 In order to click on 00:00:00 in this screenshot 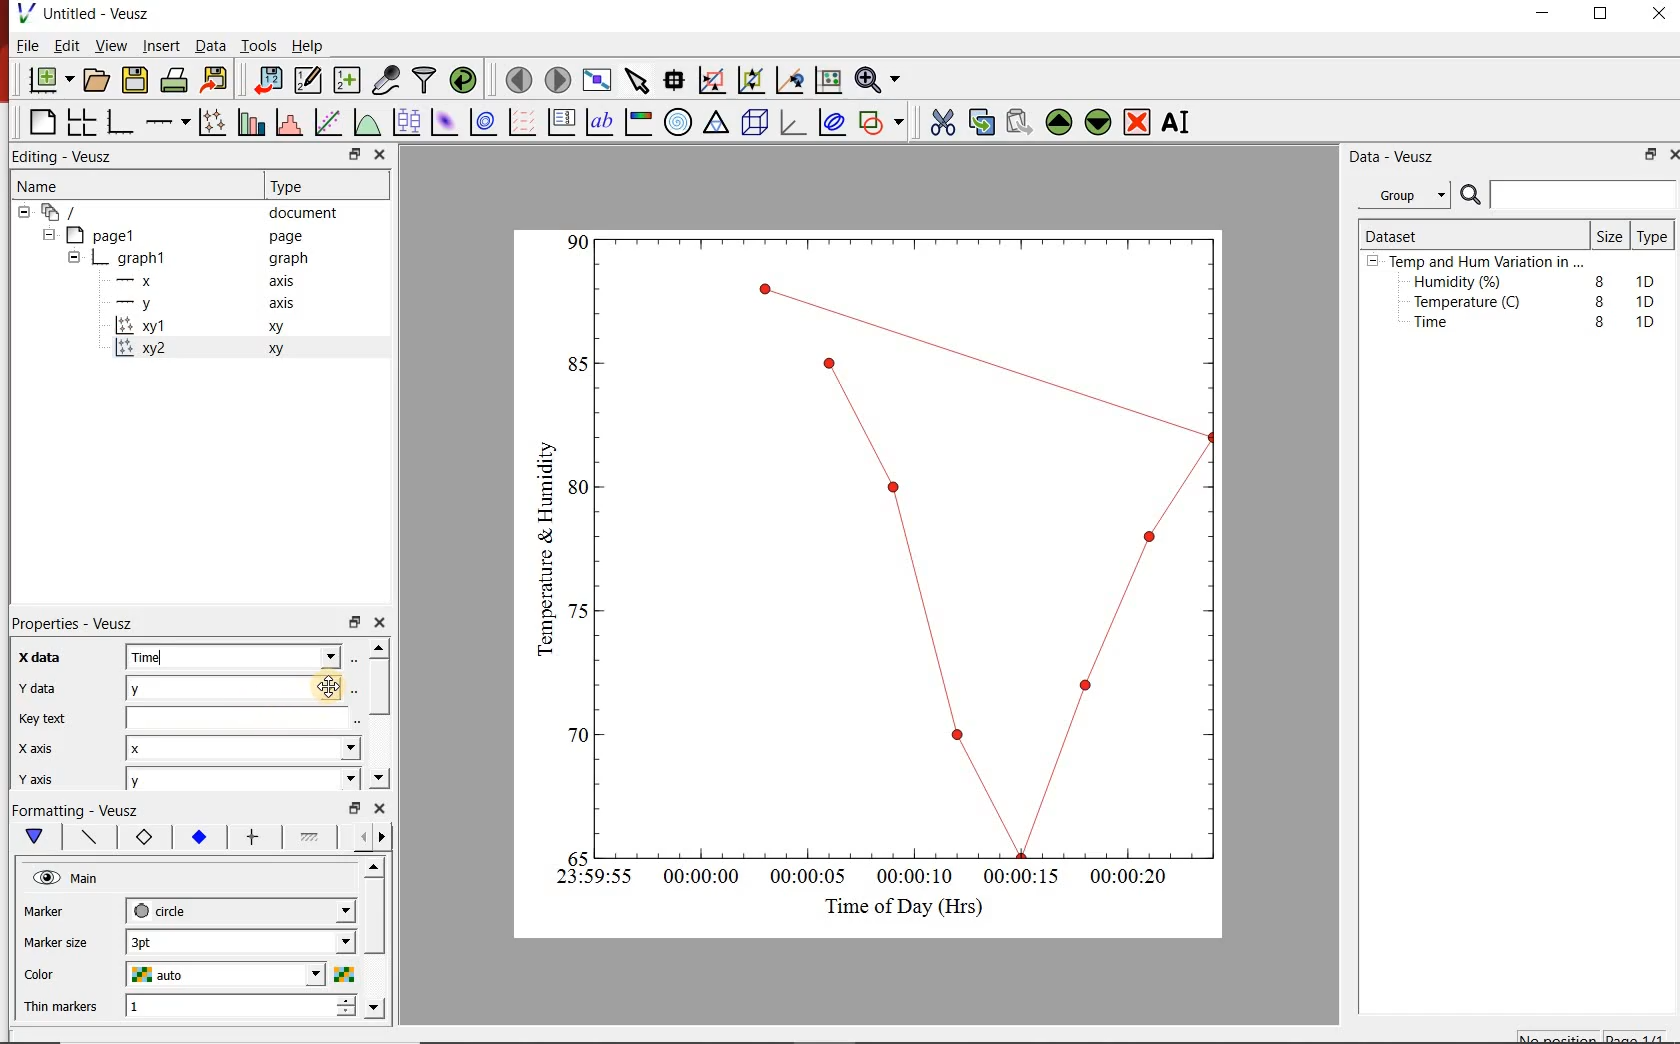, I will do `click(698, 879)`.